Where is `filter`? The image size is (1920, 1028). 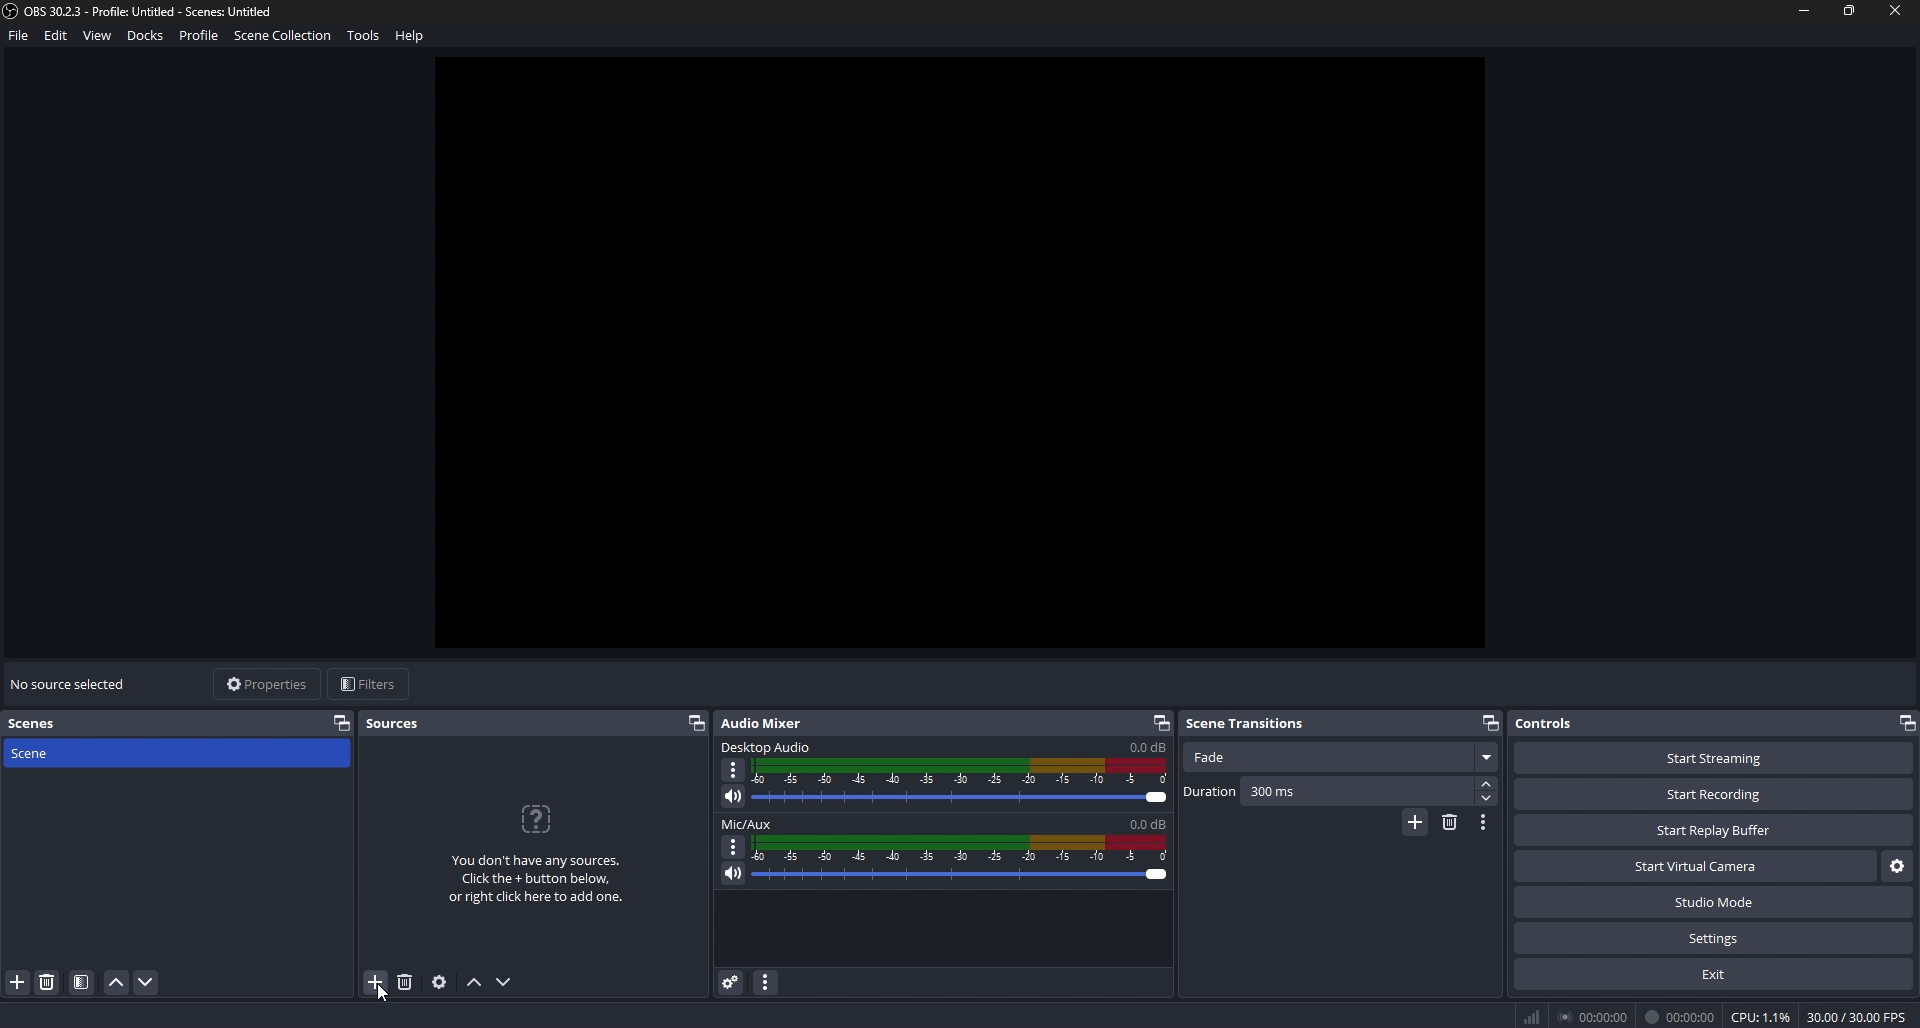
filter is located at coordinates (82, 983).